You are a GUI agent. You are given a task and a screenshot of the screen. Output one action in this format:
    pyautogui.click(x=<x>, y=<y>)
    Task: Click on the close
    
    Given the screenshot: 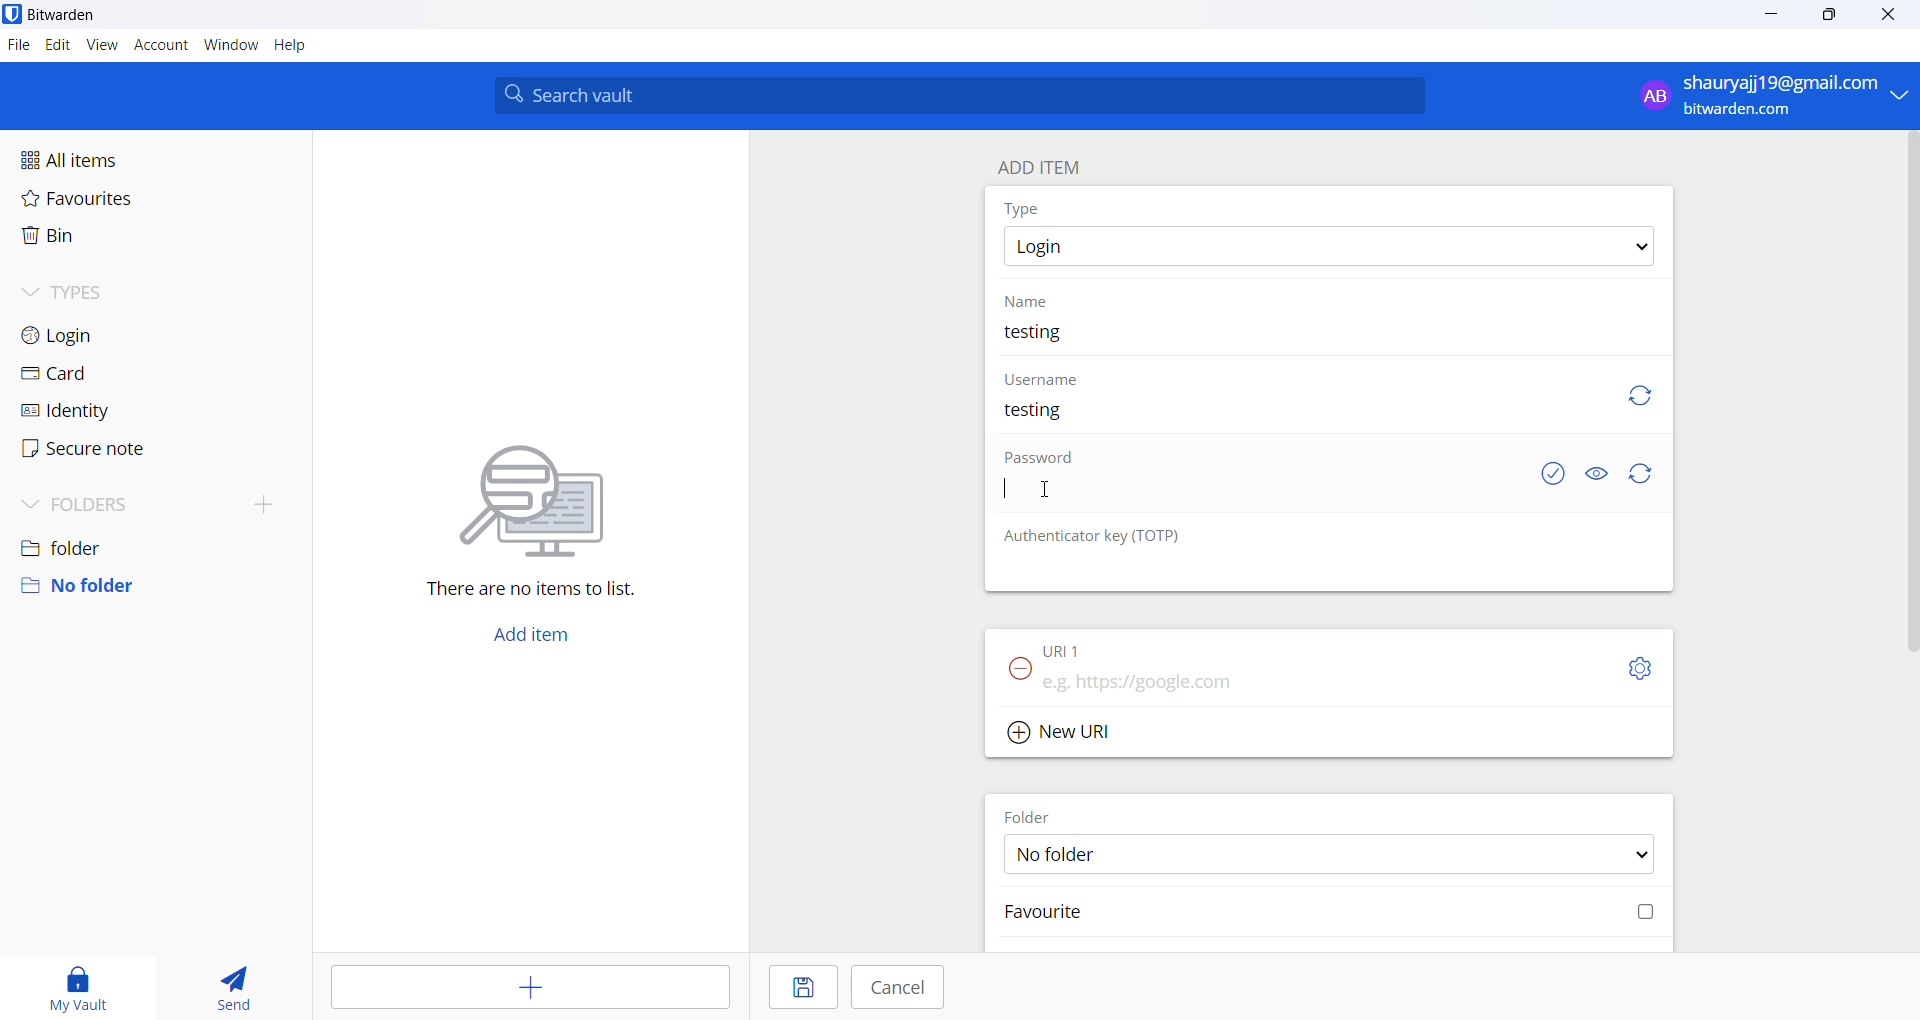 What is the action you would take?
    pyautogui.click(x=1884, y=14)
    